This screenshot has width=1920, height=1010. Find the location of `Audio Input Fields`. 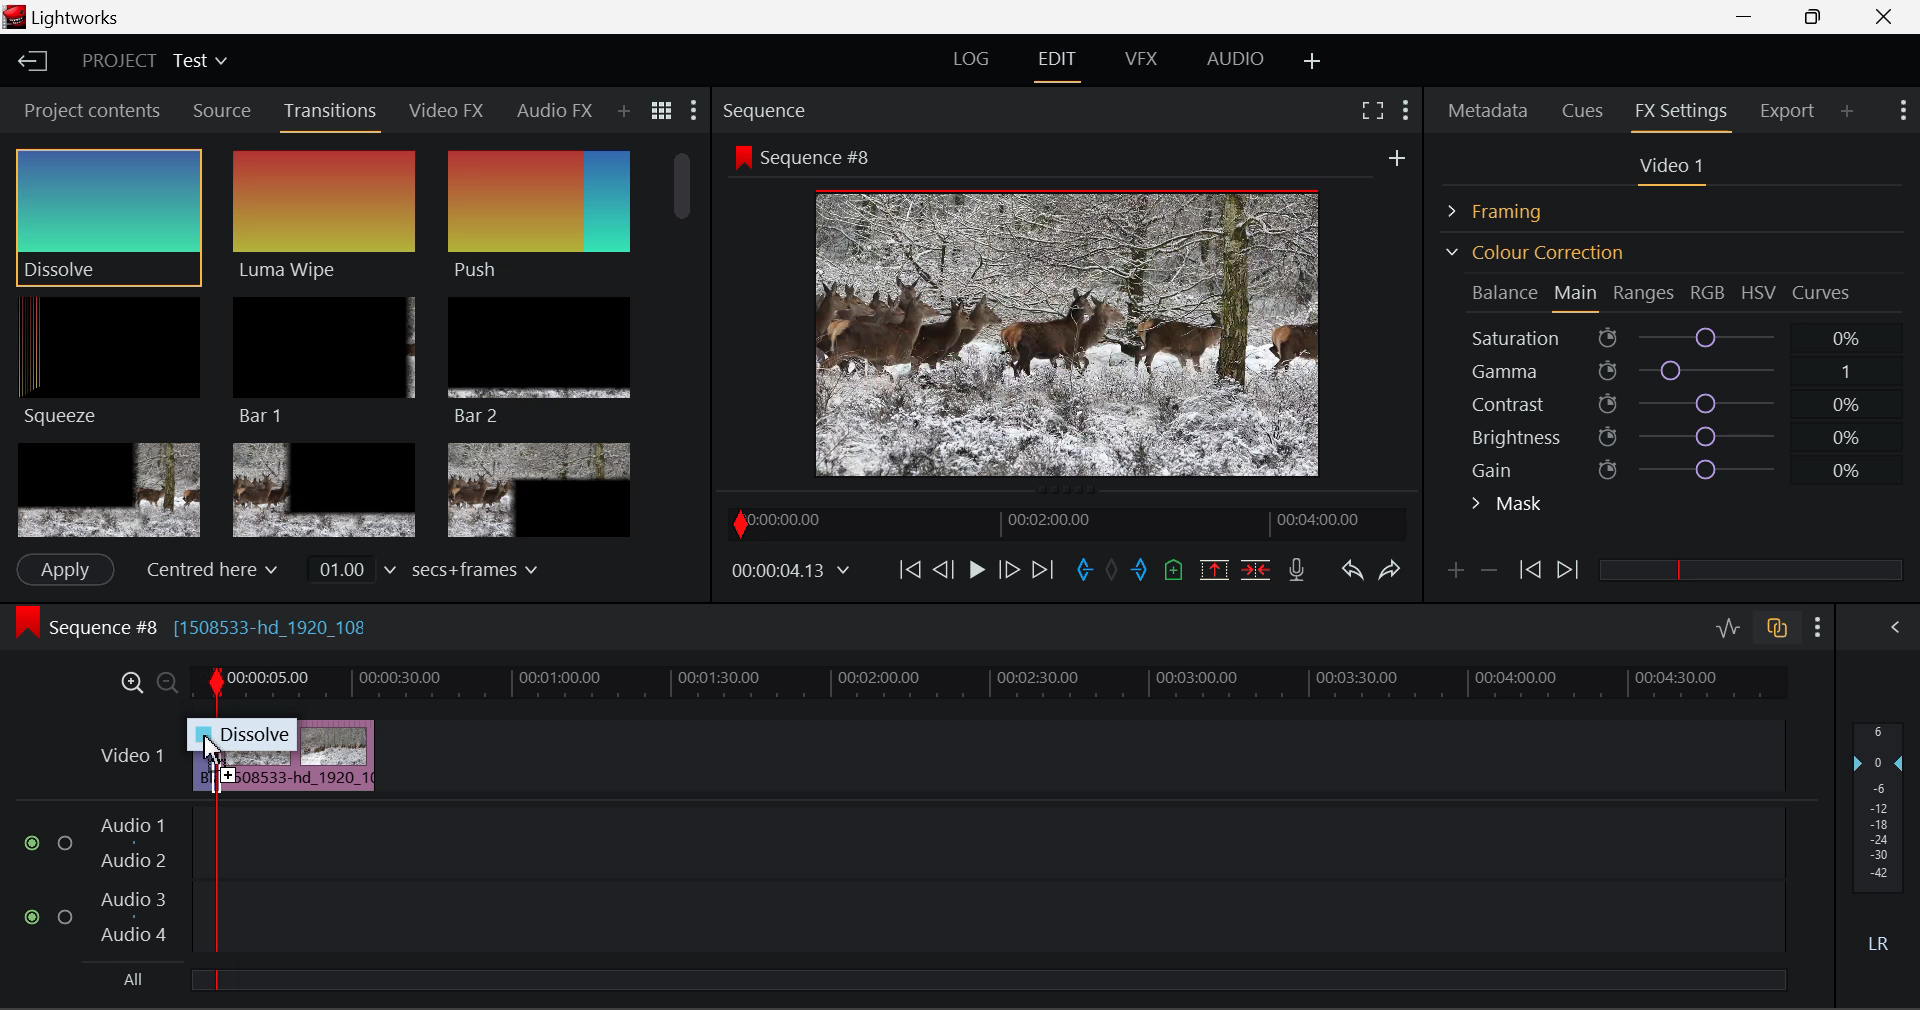

Audio Input Fields is located at coordinates (904, 882).